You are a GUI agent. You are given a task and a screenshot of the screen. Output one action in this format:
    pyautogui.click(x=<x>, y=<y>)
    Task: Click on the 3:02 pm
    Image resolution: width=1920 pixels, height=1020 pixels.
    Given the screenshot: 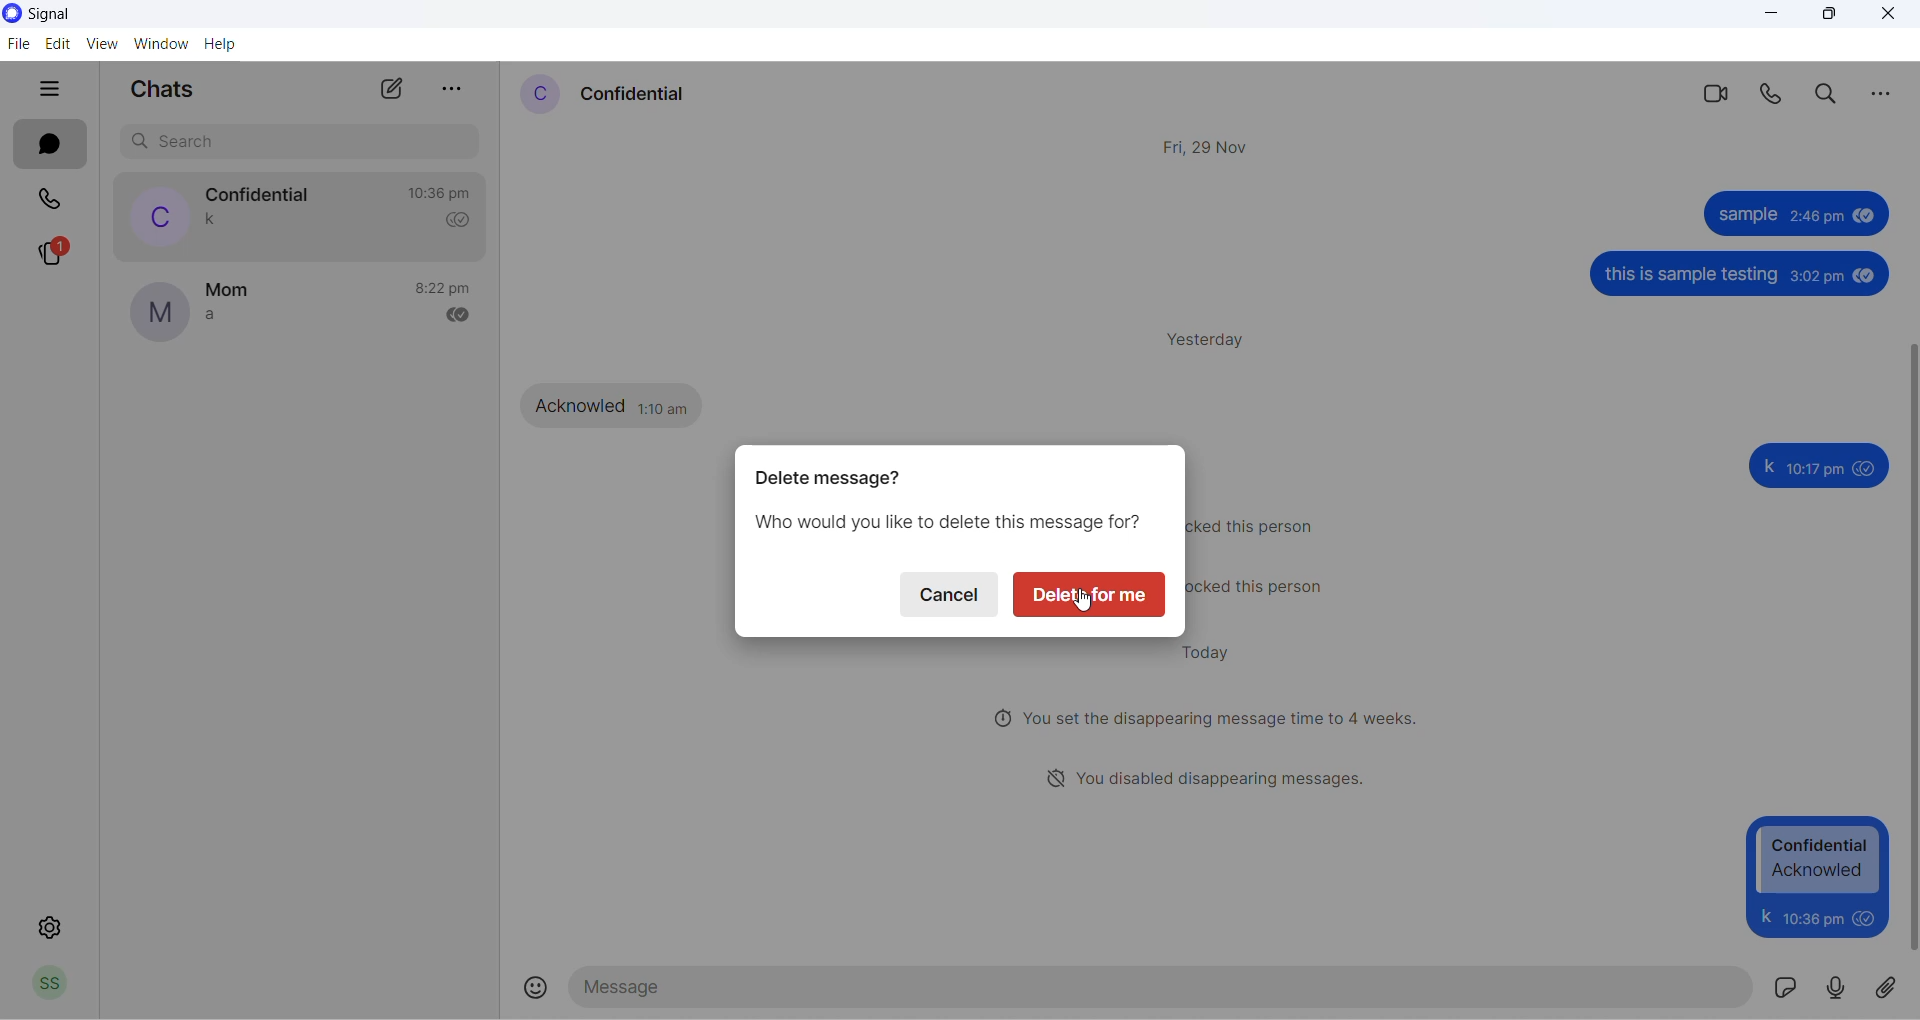 What is the action you would take?
    pyautogui.click(x=1816, y=278)
    